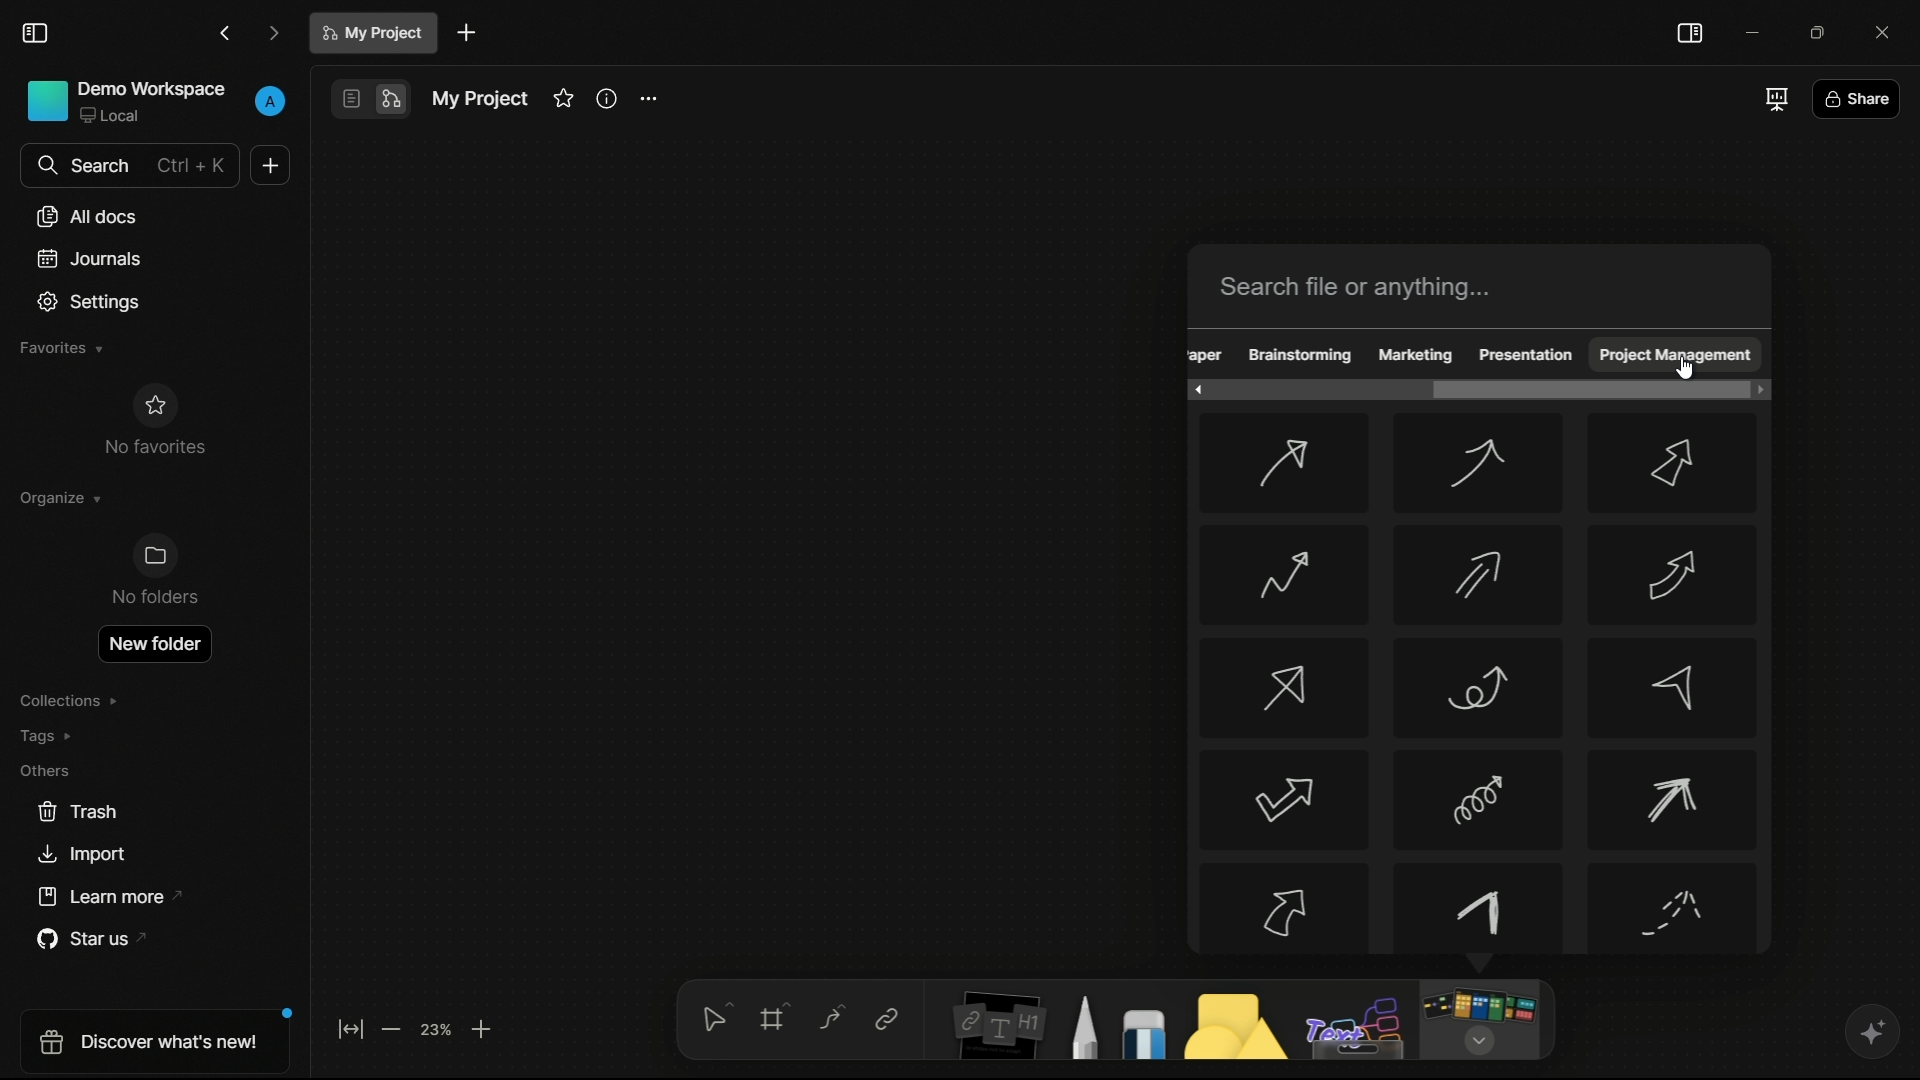  I want to click on frames, so click(777, 1016).